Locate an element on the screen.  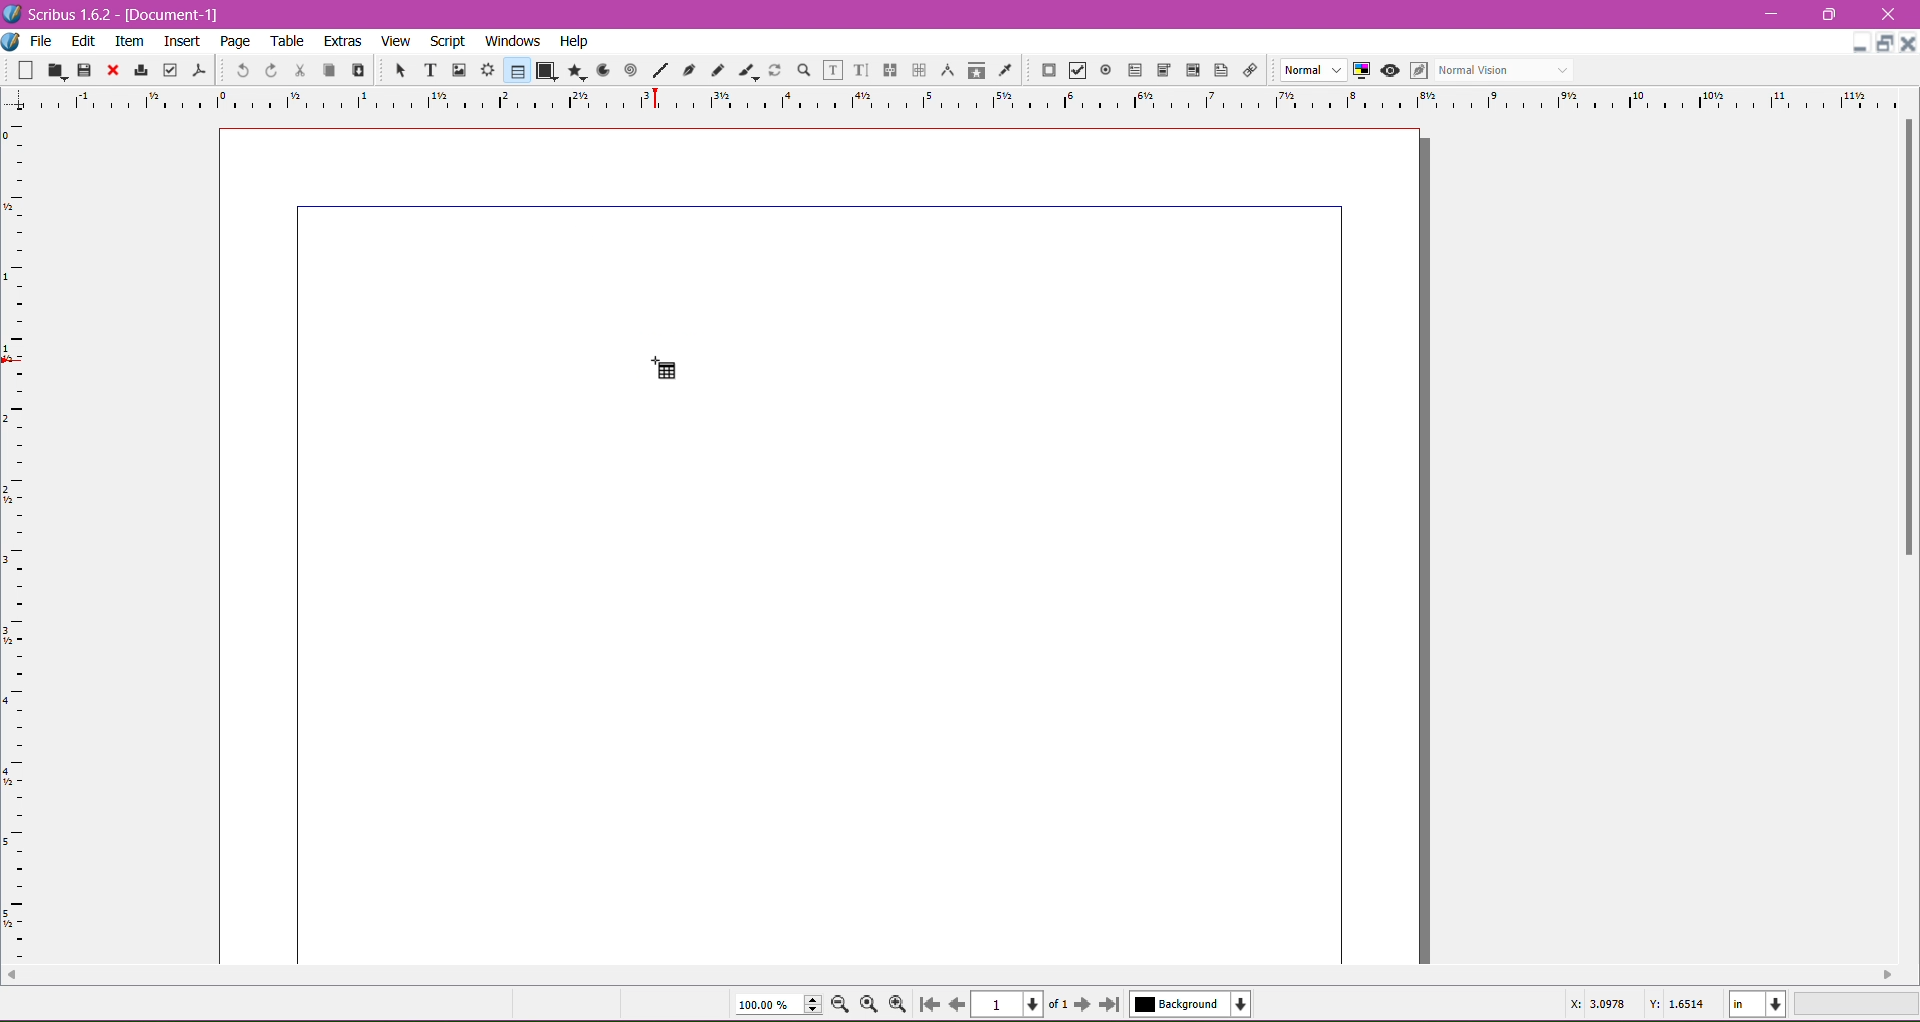
Open is located at coordinates (58, 69).